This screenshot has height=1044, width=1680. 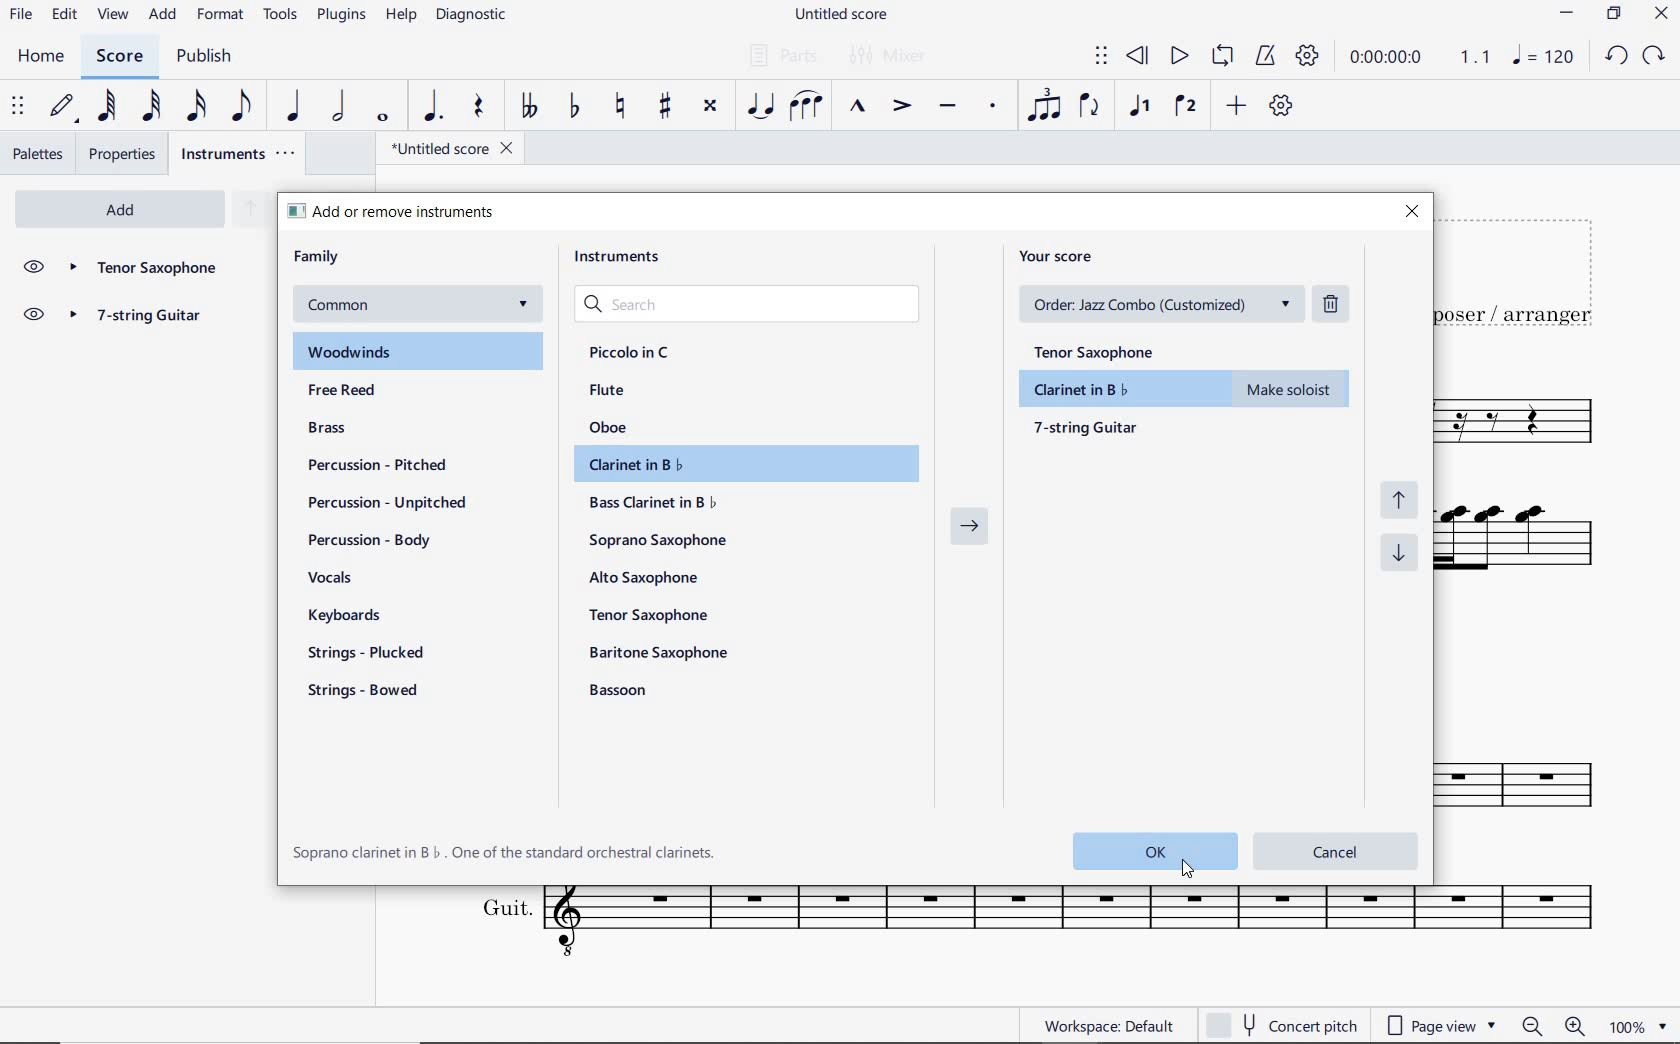 What do you see at coordinates (318, 257) in the screenshot?
I see `family` at bounding box center [318, 257].